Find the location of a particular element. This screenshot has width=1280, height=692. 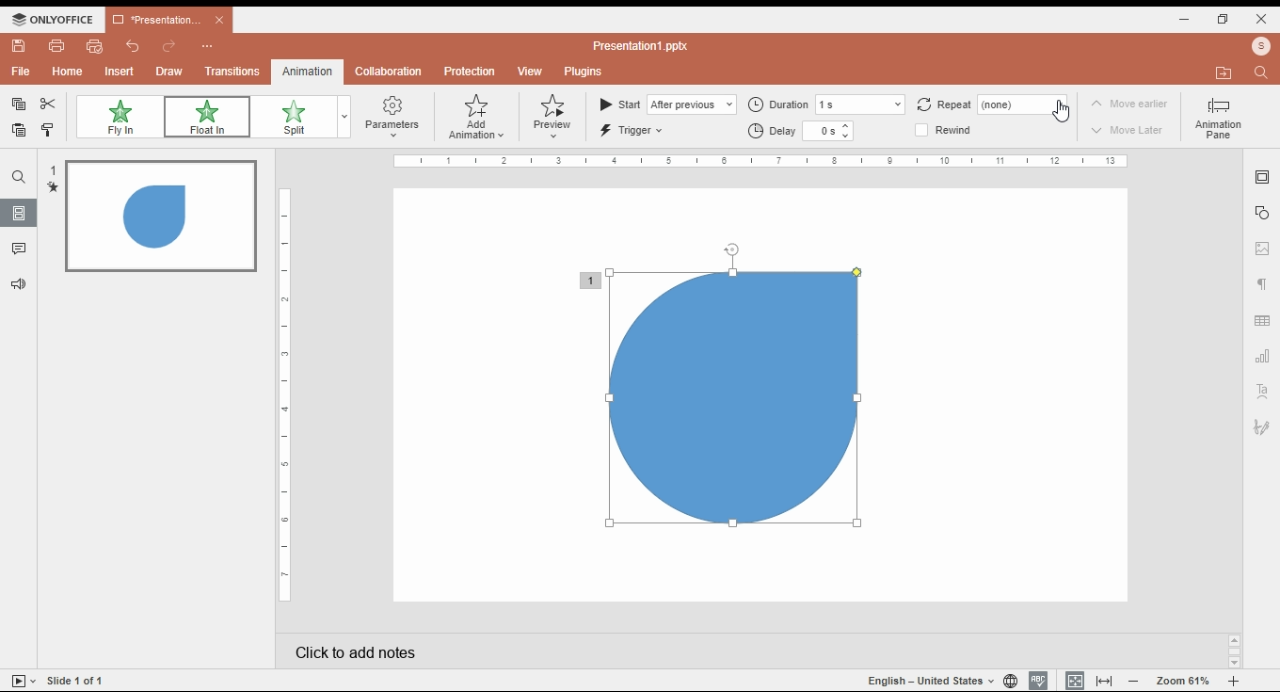

find is located at coordinates (1263, 73).